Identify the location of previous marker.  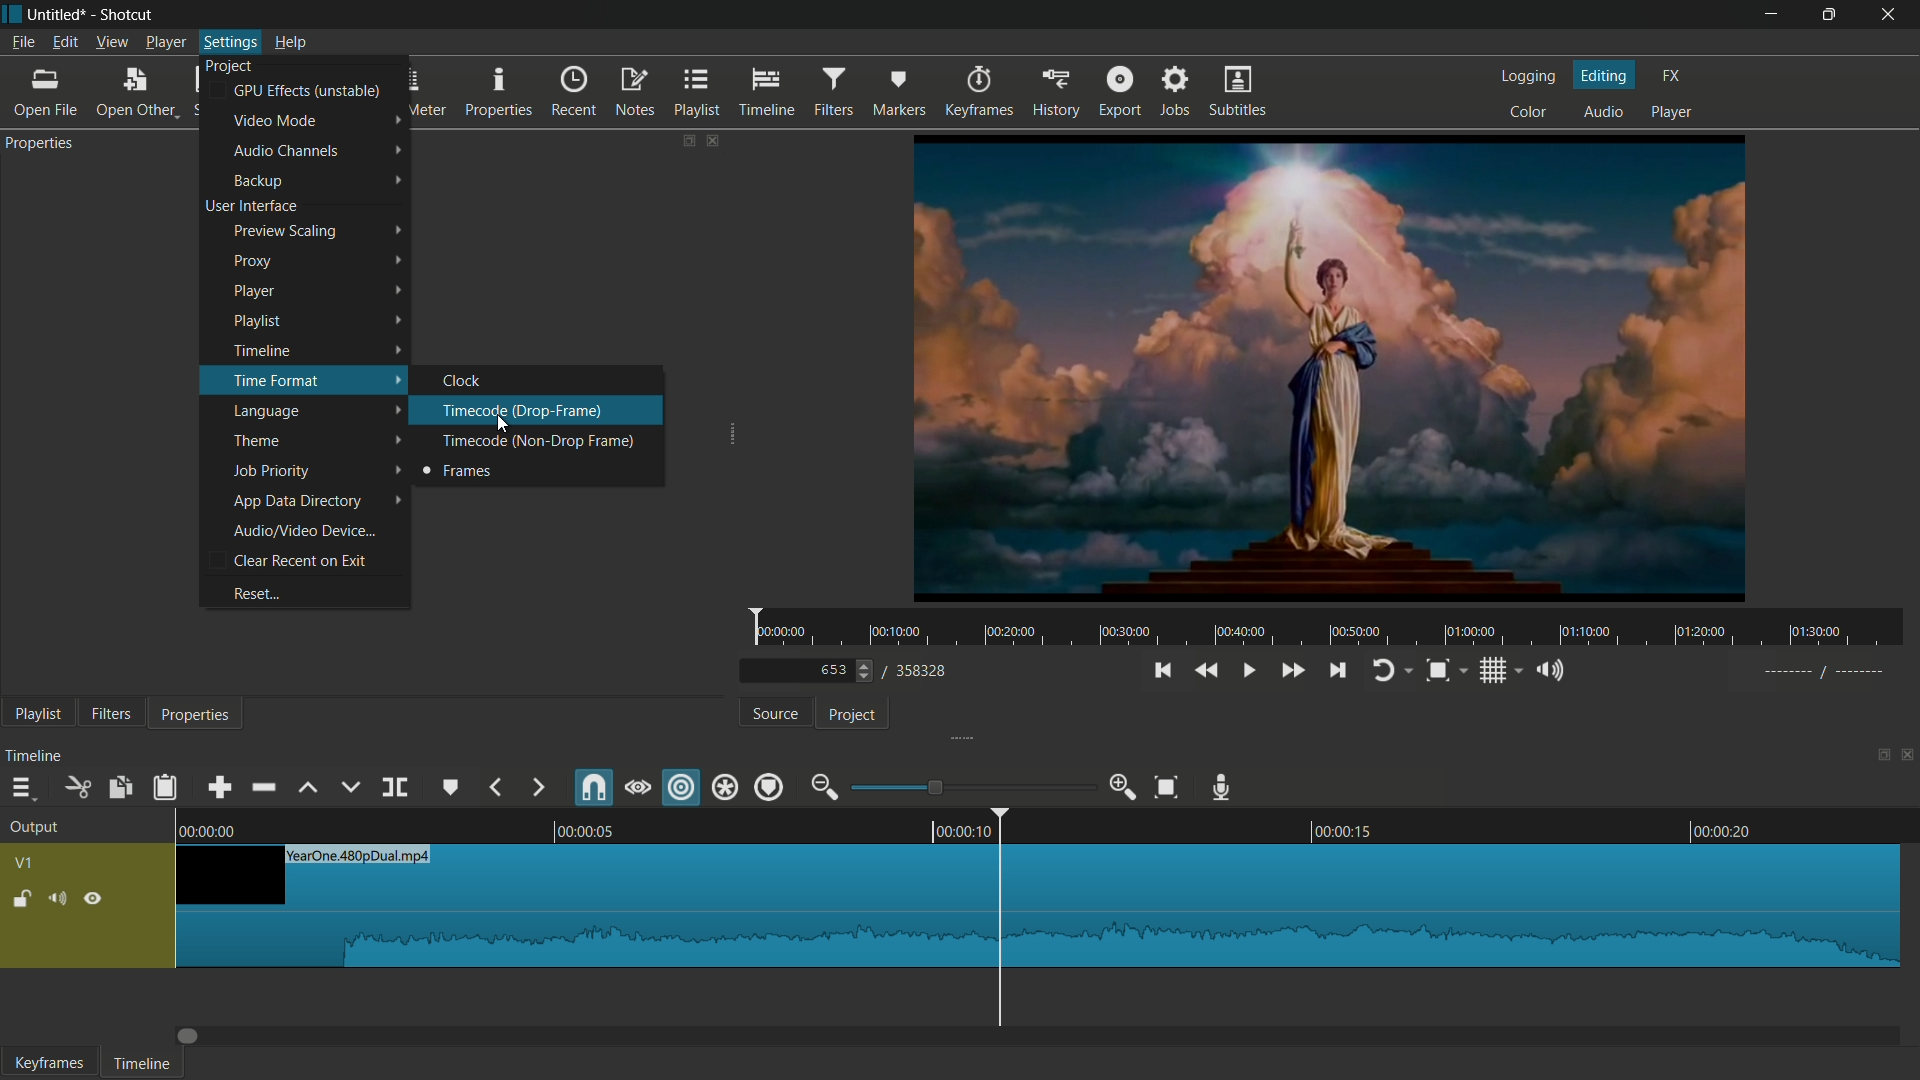
(496, 788).